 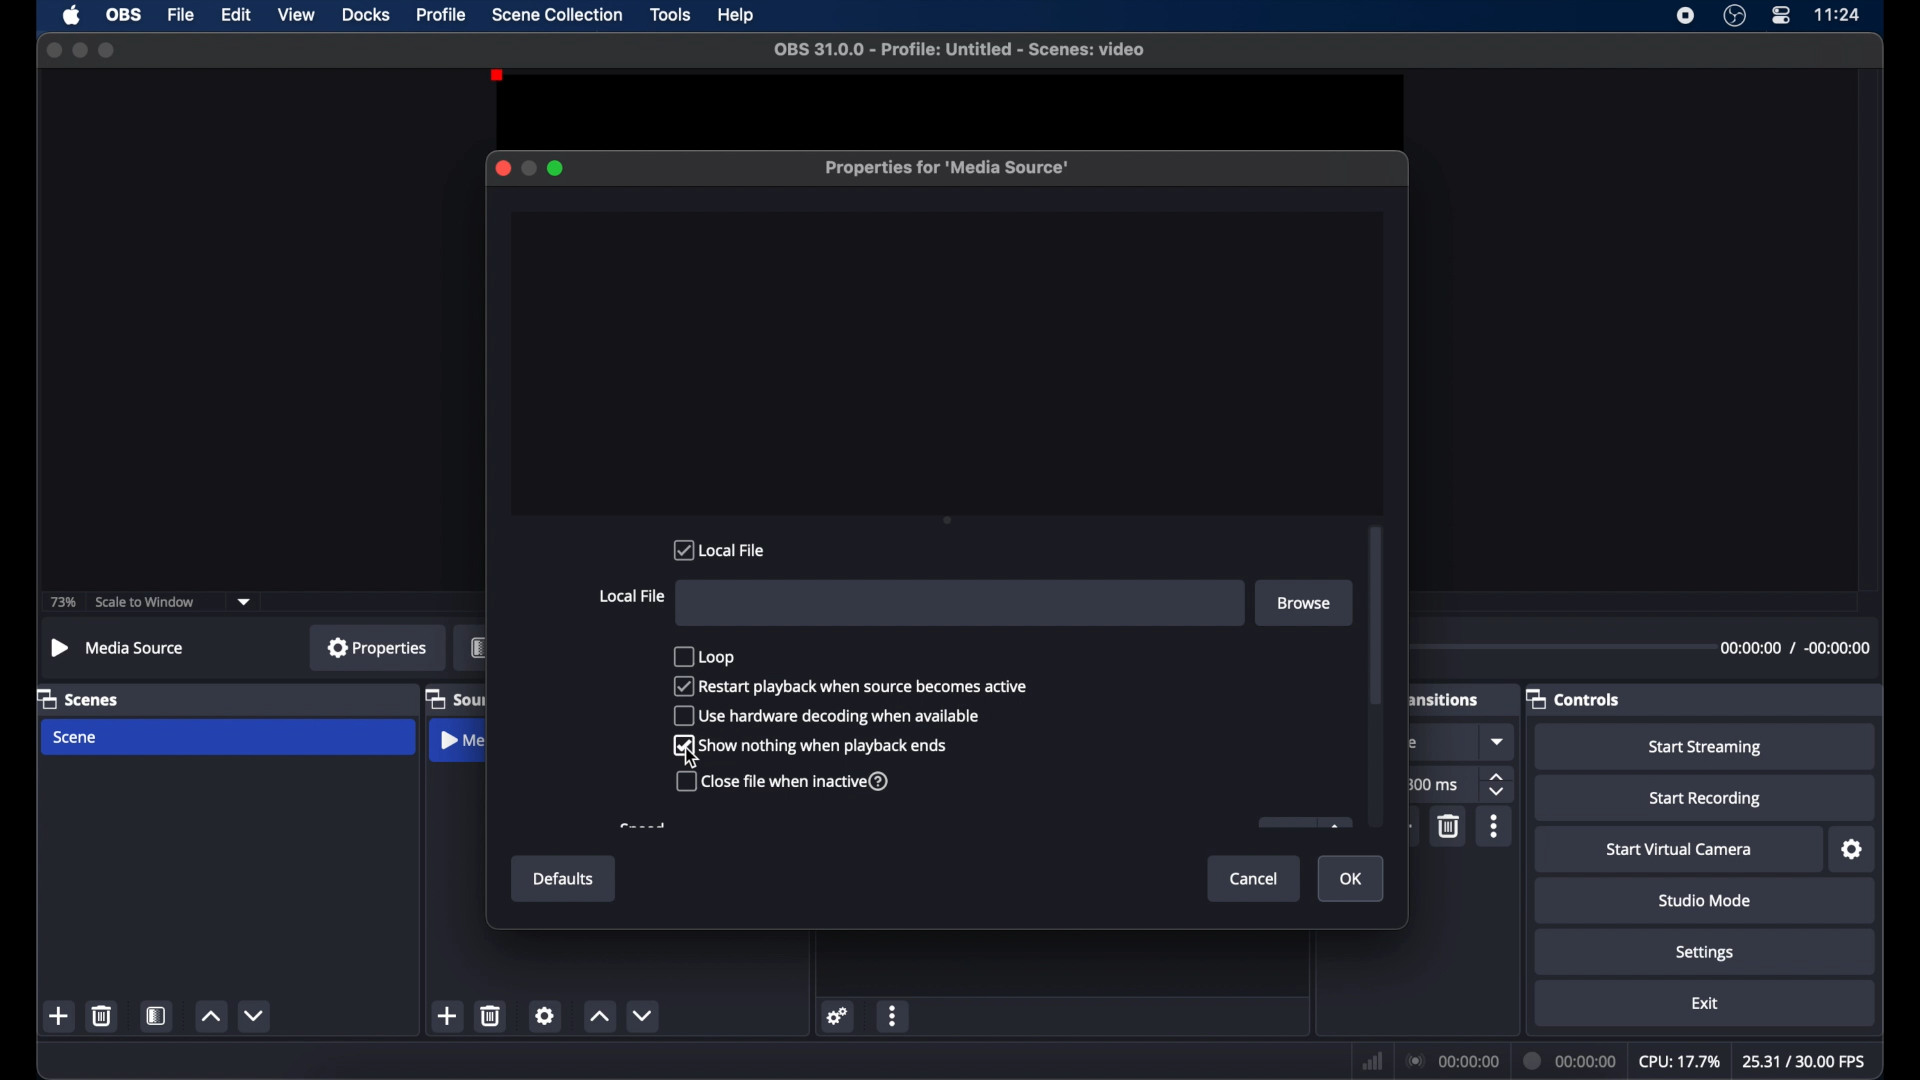 What do you see at coordinates (62, 602) in the screenshot?
I see `73%` at bounding box center [62, 602].